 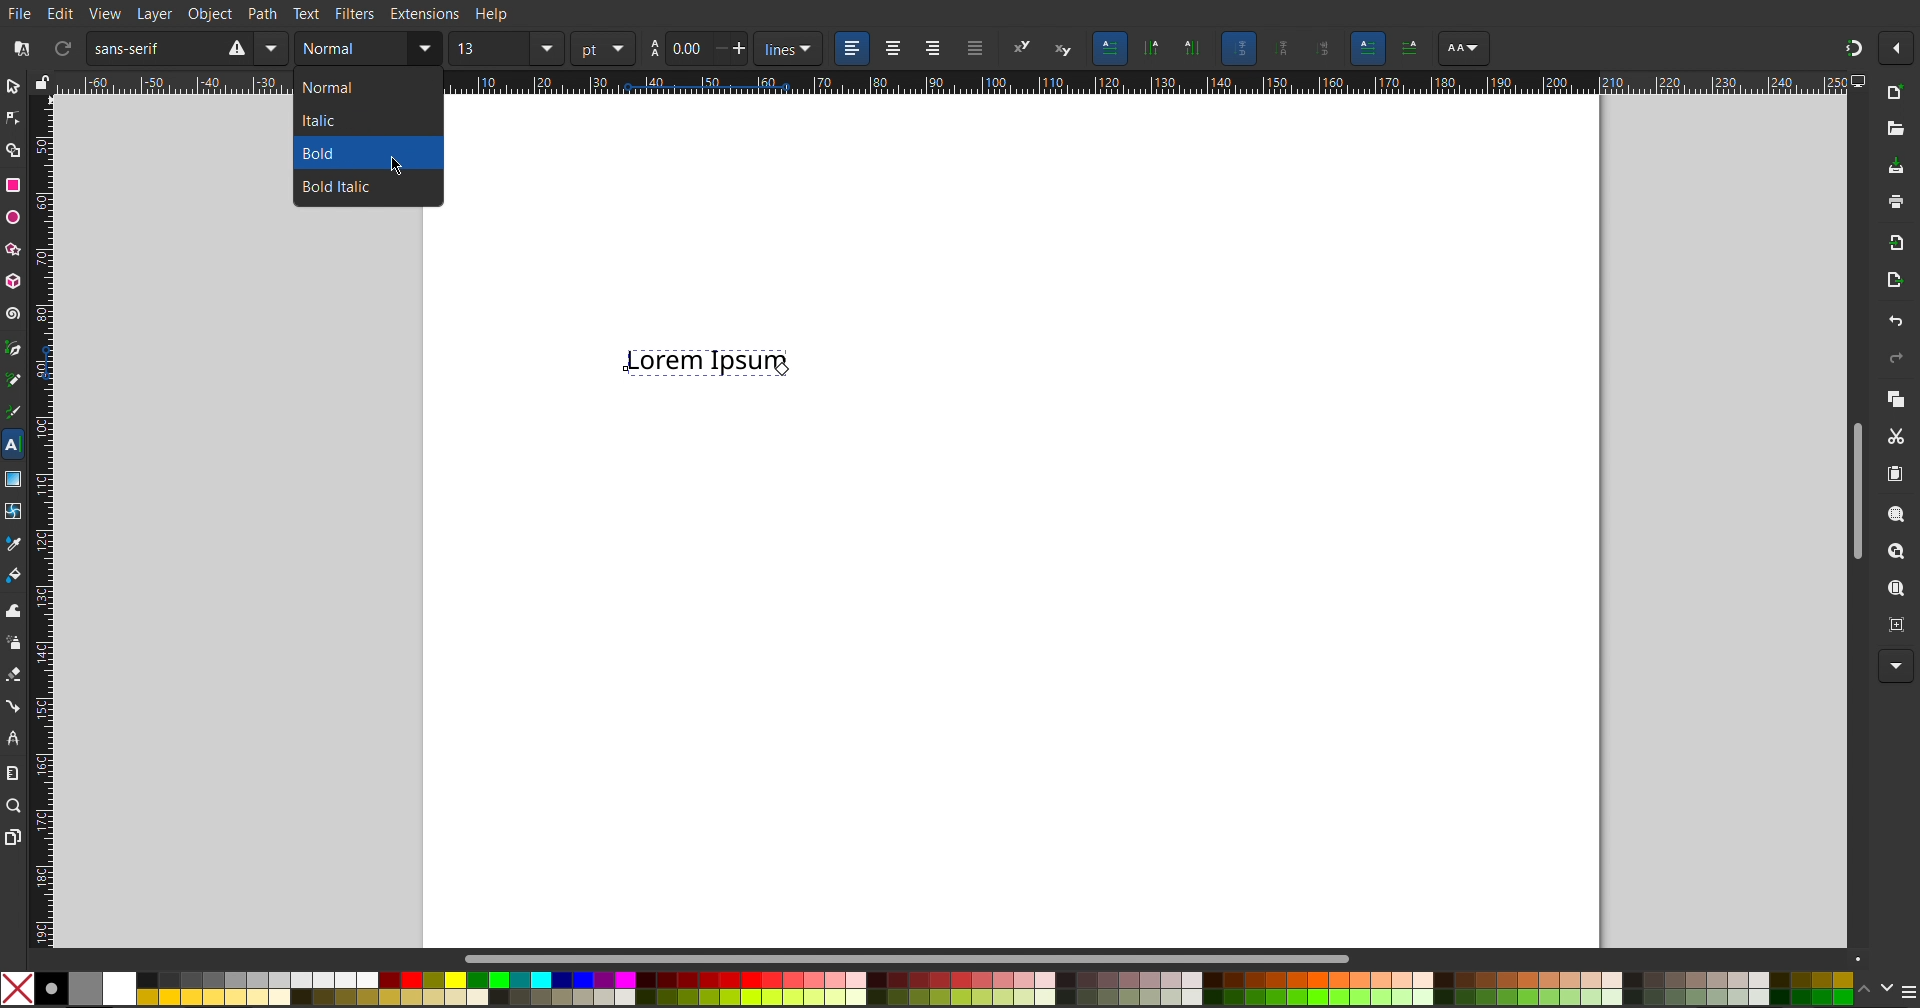 I want to click on Horizontal Text, so click(x=1110, y=48).